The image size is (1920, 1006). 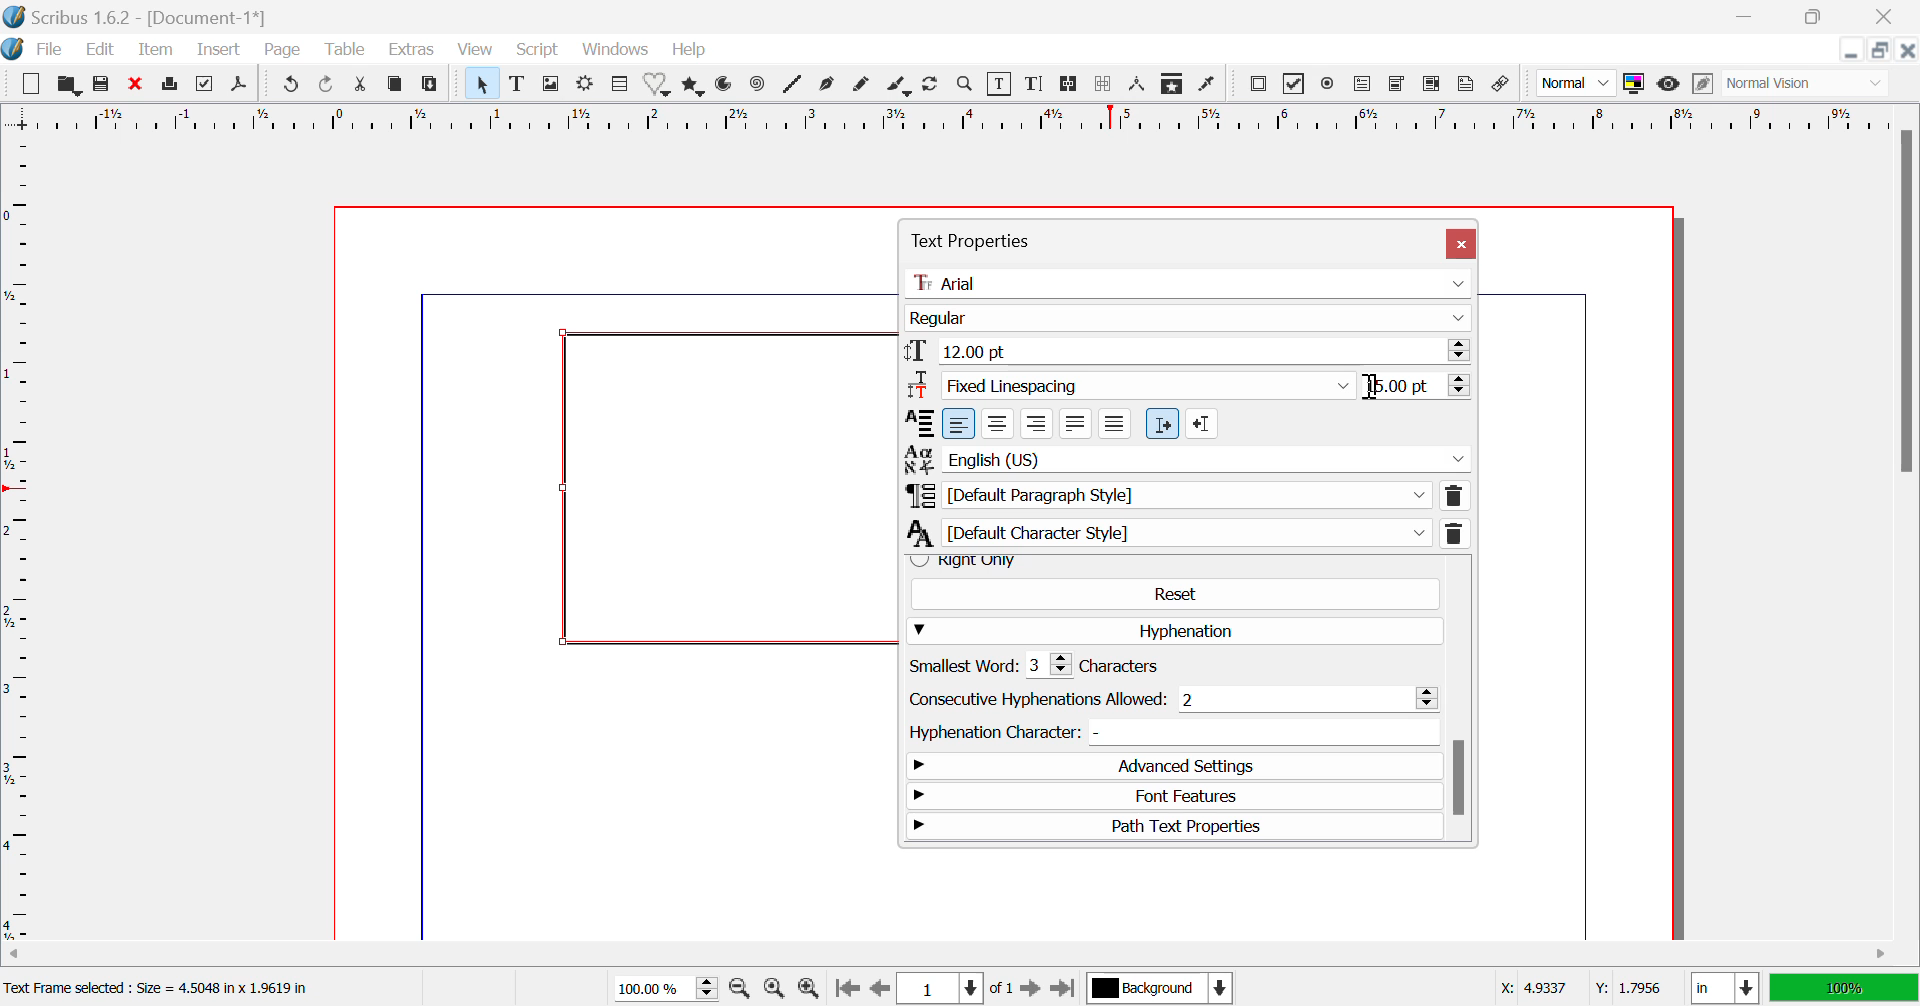 I want to click on Undo, so click(x=289, y=86).